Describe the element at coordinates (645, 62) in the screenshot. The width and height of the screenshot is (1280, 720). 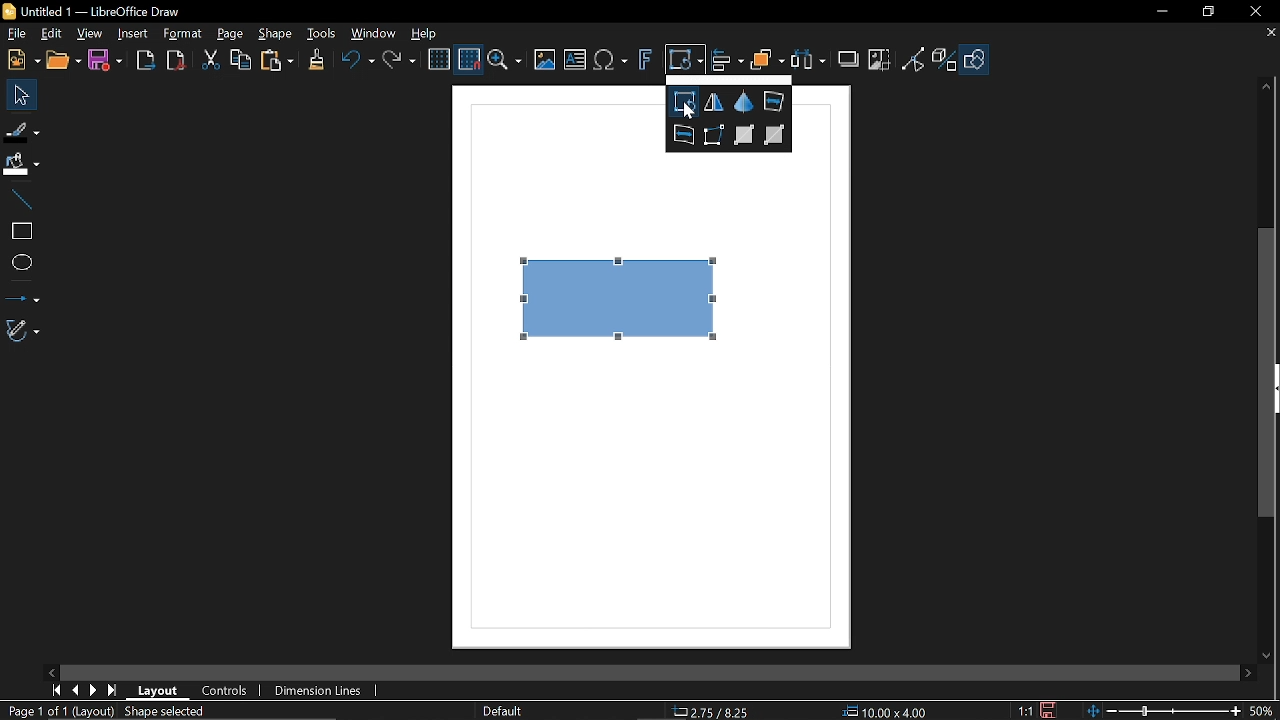
I see `Insert fontwork` at that location.